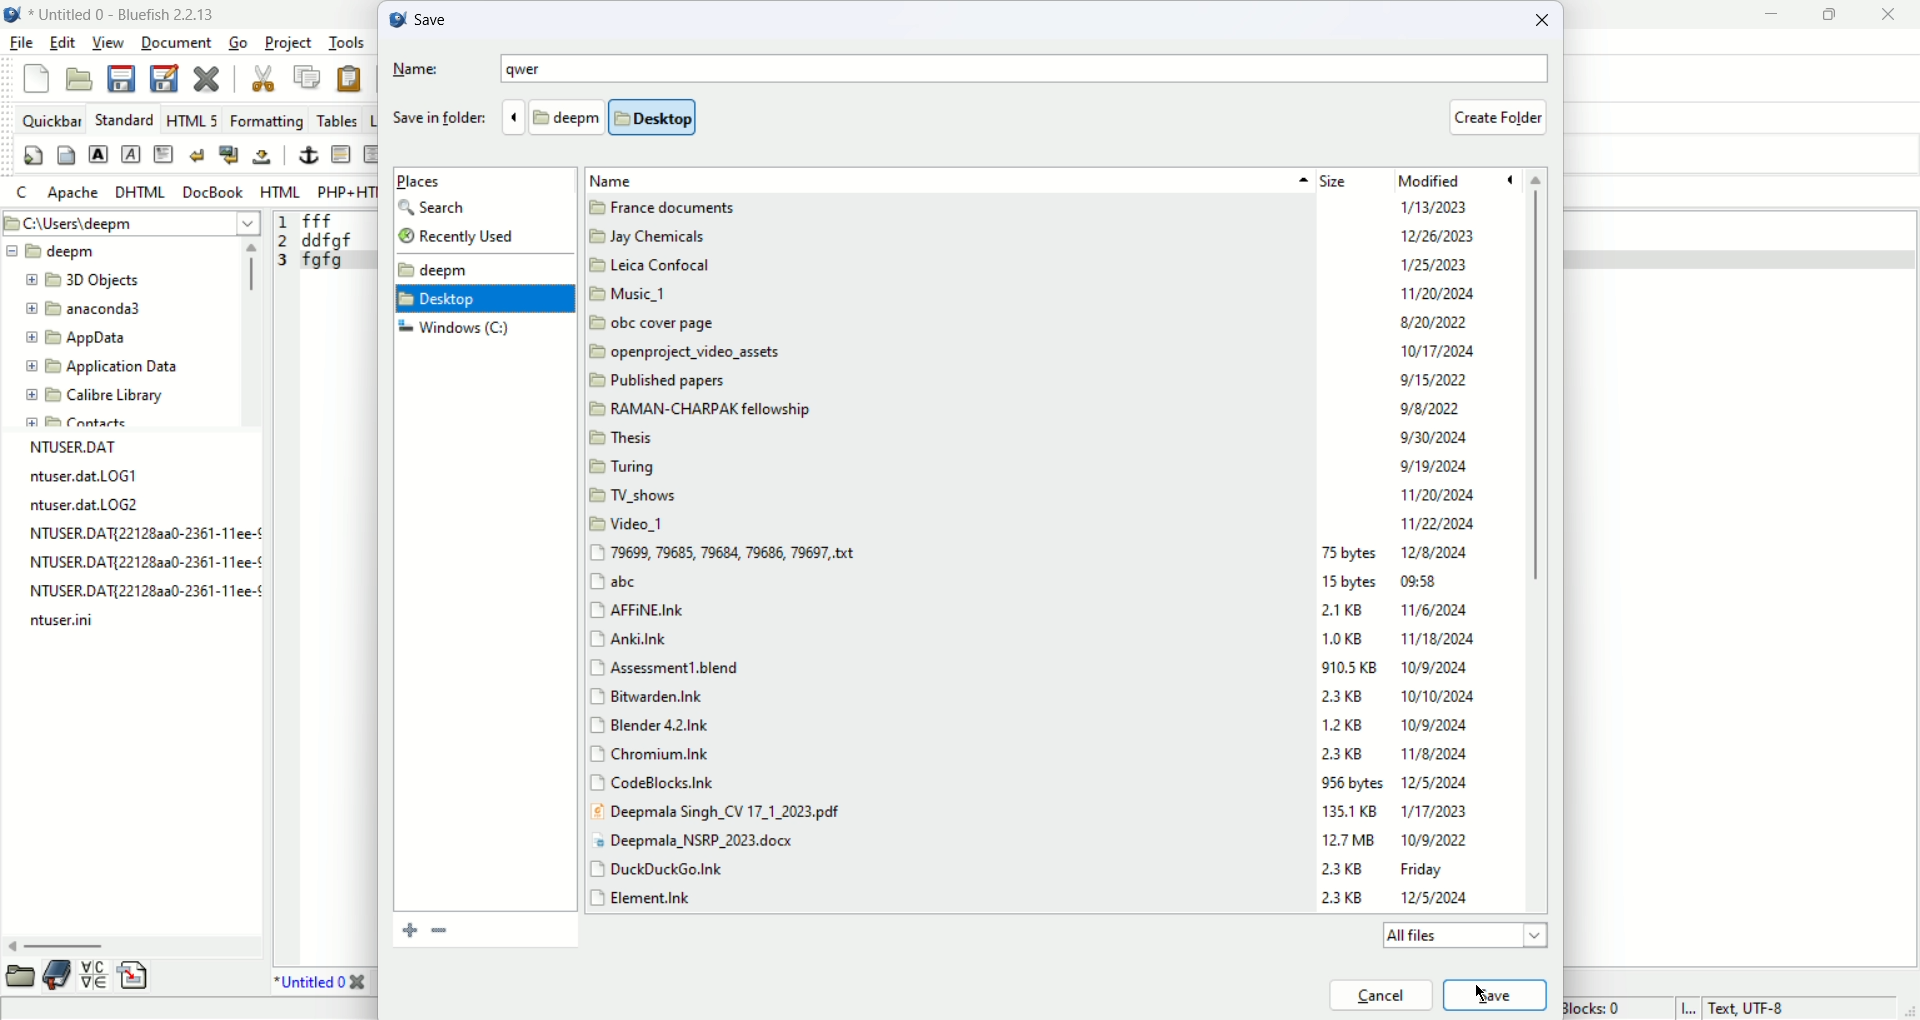 The height and width of the screenshot is (1020, 1920). What do you see at coordinates (68, 447) in the screenshot?
I see `file name` at bounding box center [68, 447].